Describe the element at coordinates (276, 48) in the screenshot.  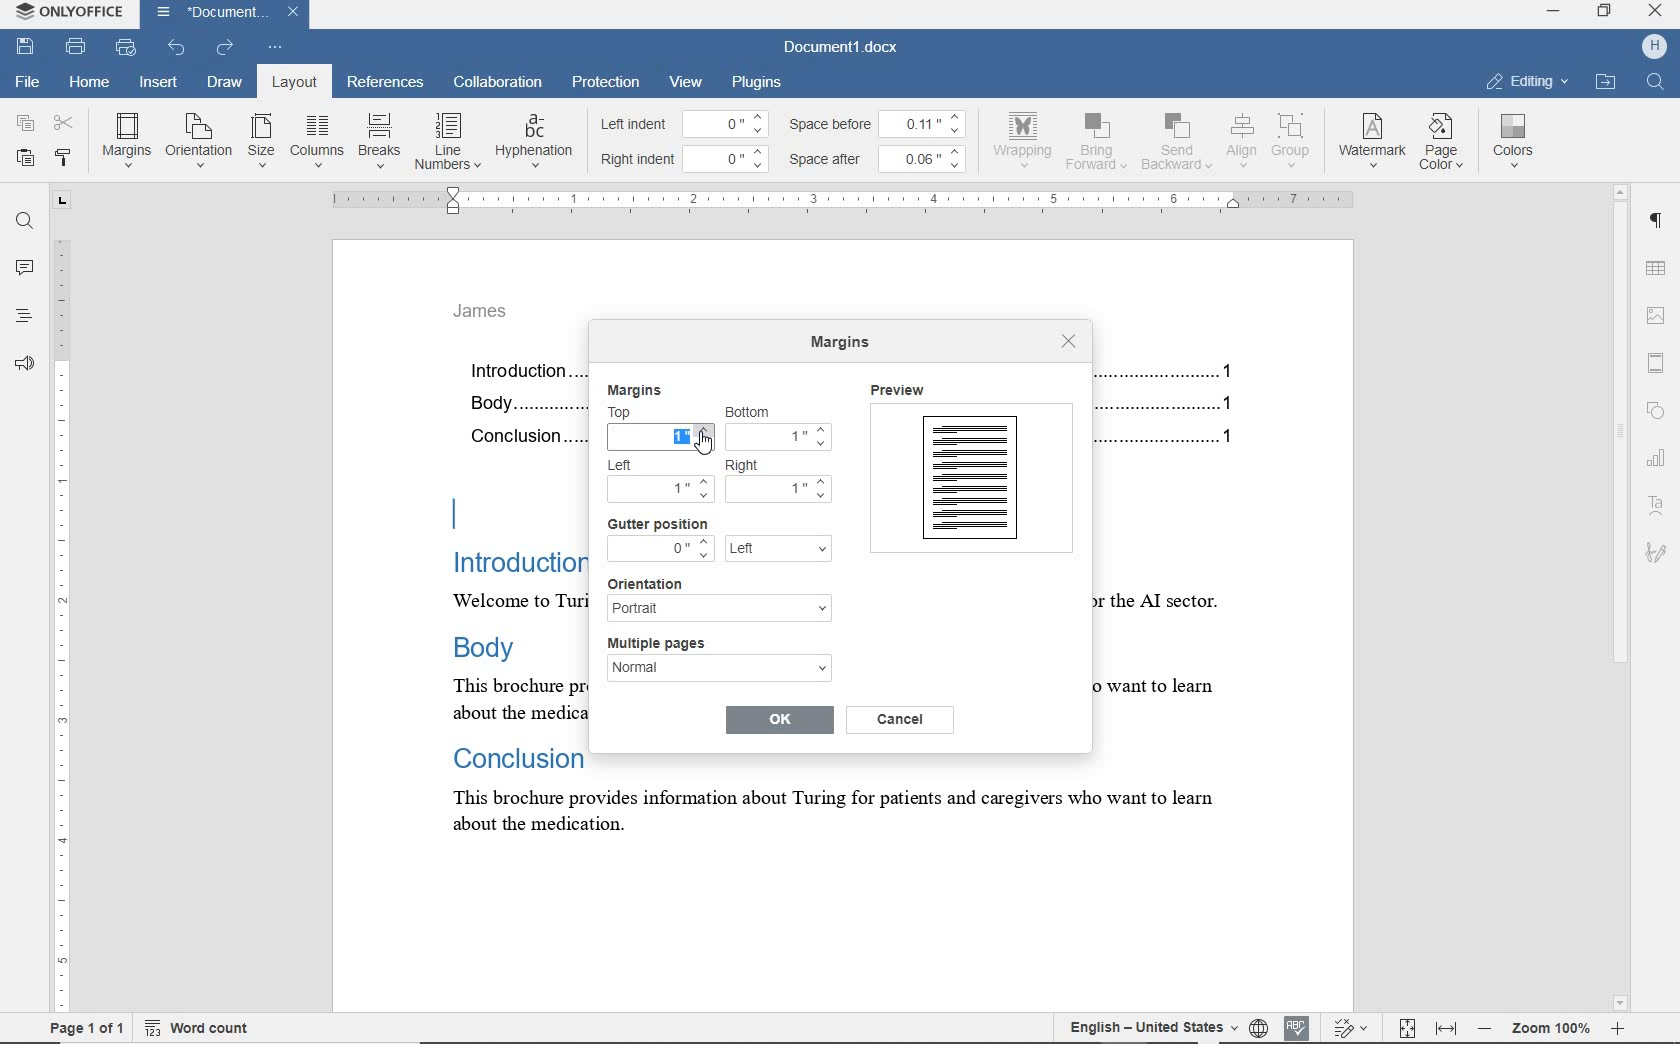
I see `customize quick access ` at that location.